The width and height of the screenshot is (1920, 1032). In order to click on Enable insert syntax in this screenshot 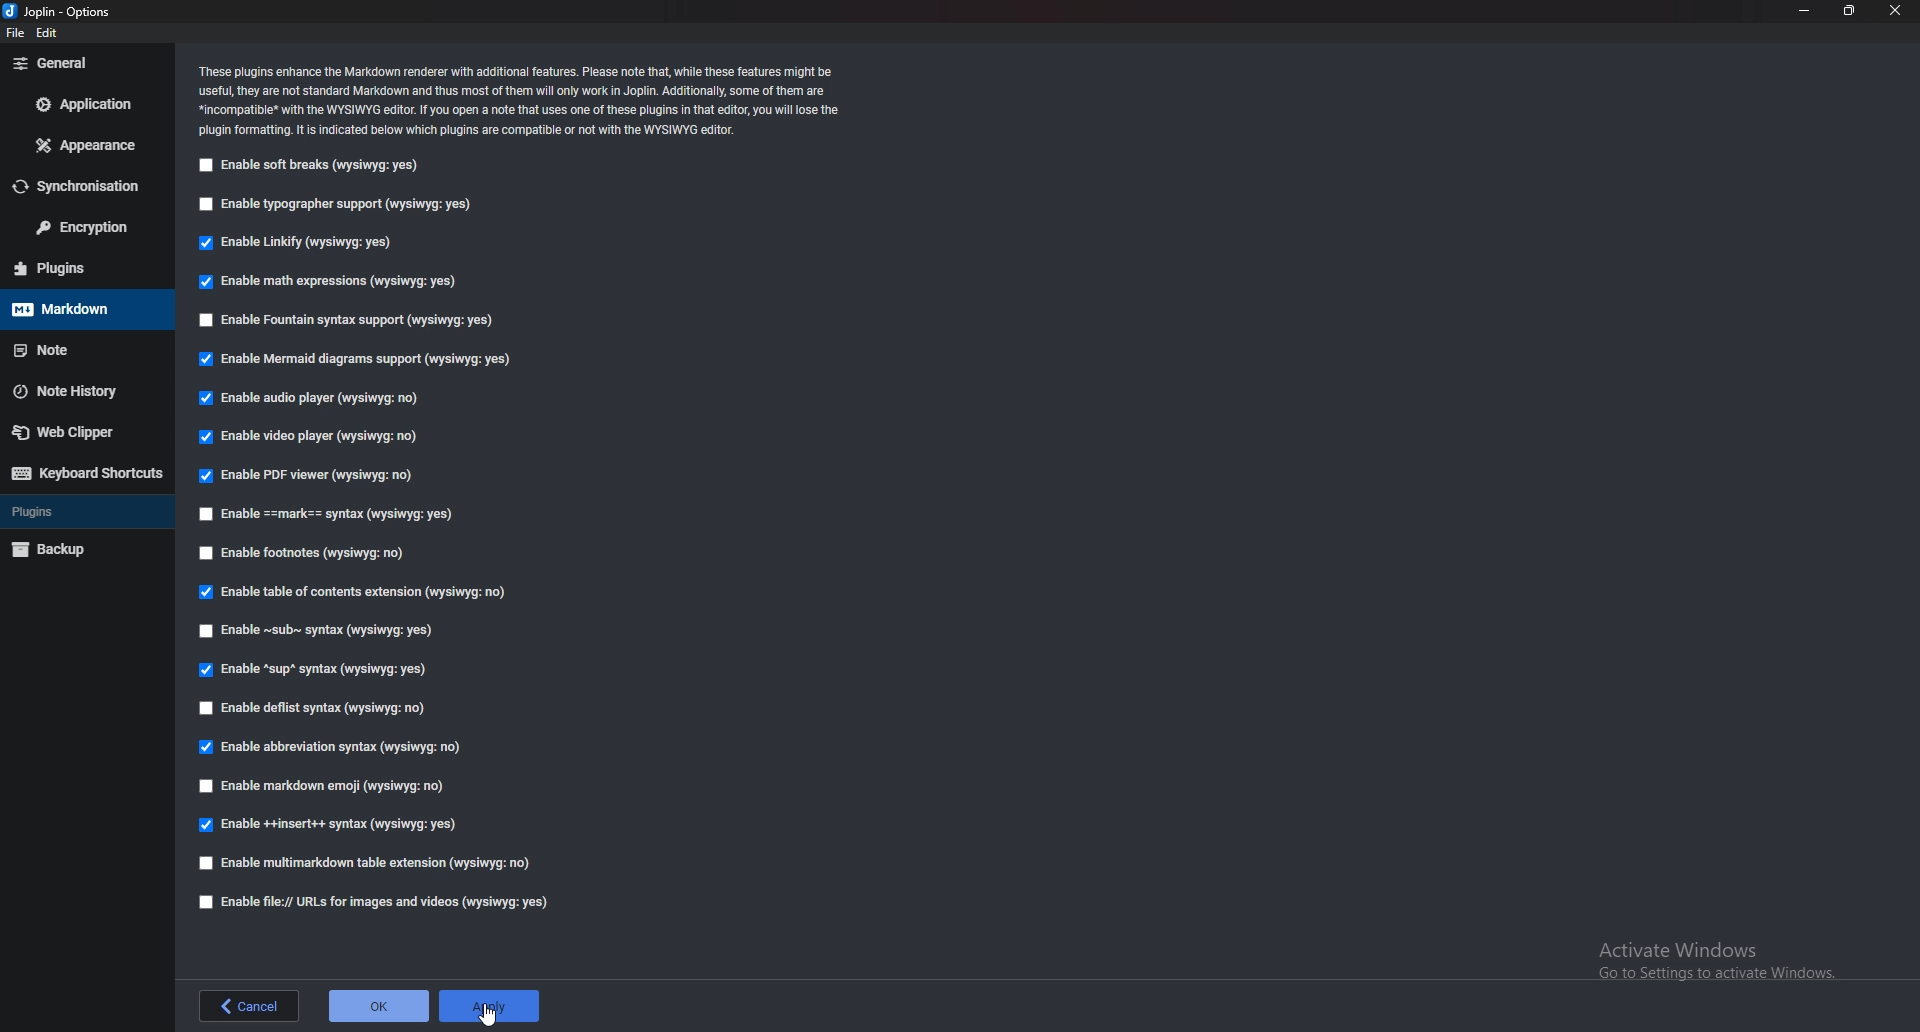, I will do `click(343, 824)`.